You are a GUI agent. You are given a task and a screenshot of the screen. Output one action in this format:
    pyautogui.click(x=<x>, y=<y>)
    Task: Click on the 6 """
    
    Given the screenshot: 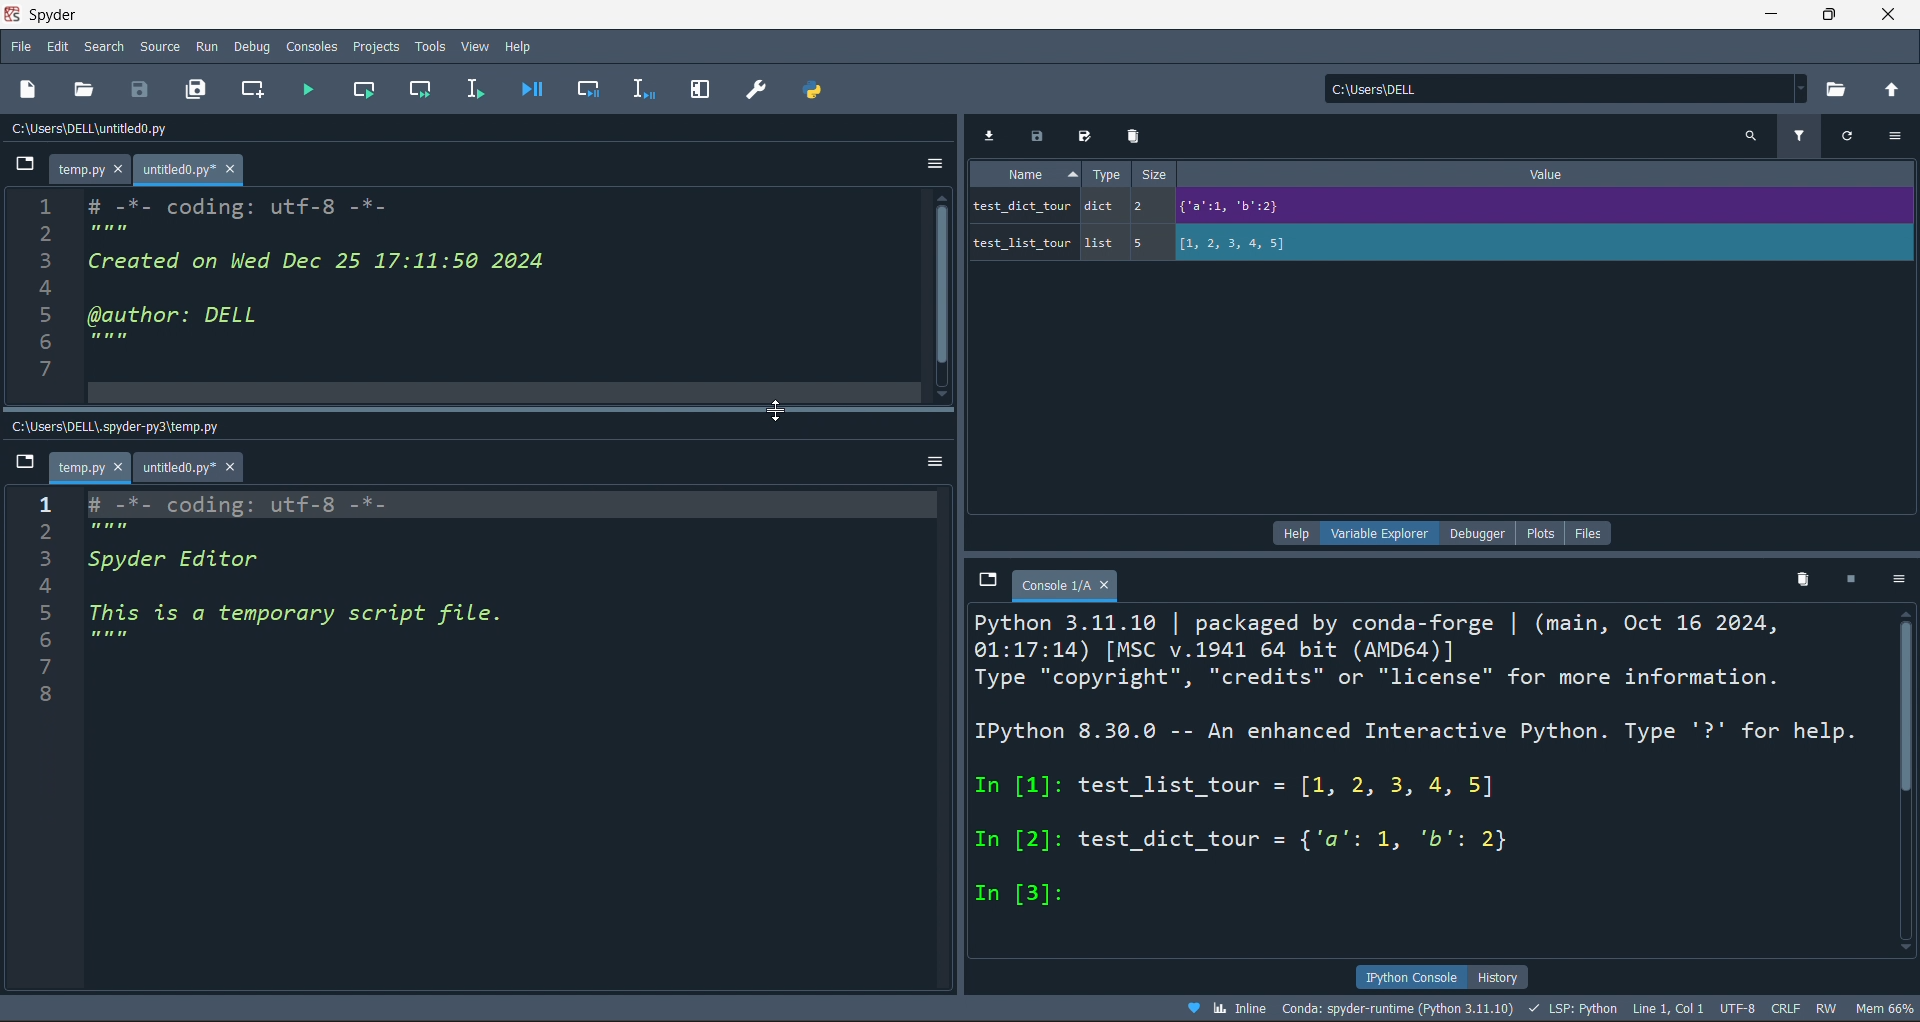 What is the action you would take?
    pyautogui.click(x=116, y=641)
    